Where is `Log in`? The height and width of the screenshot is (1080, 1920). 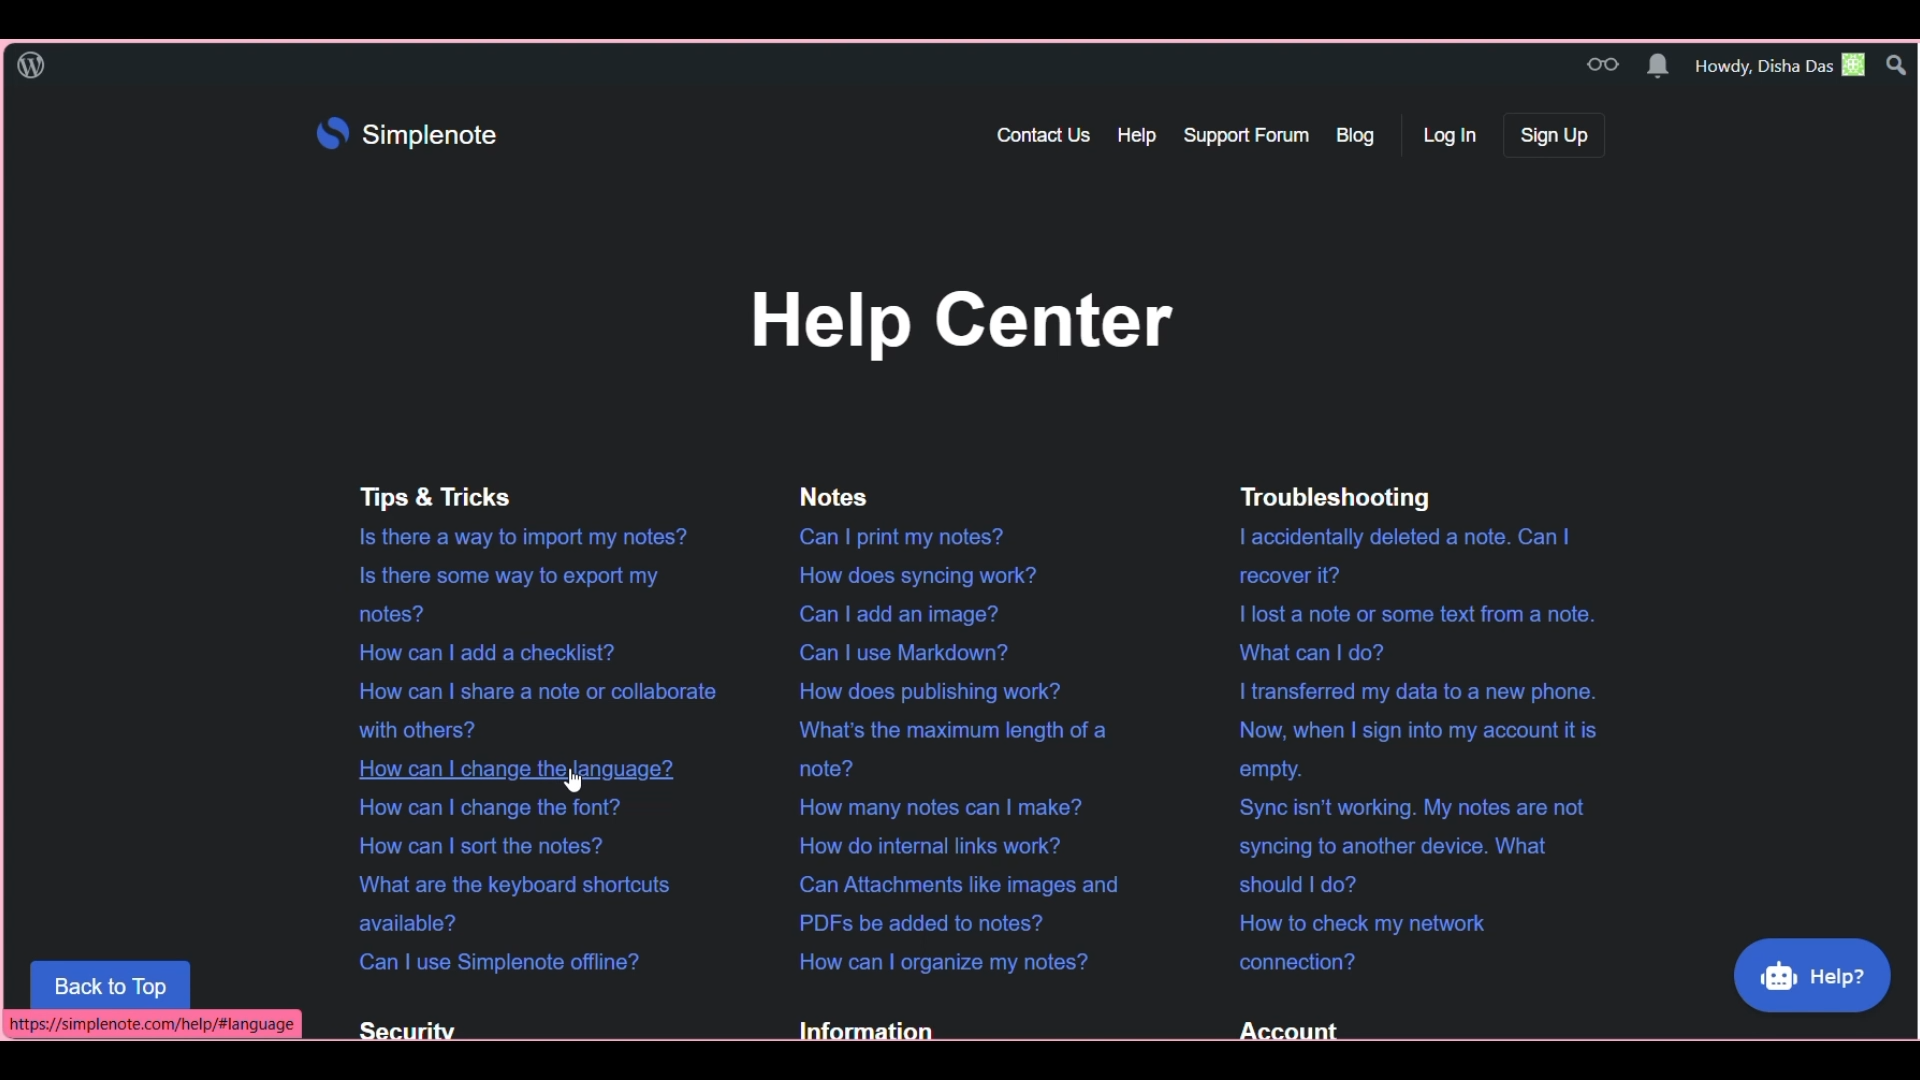
Log in is located at coordinates (1452, 135).